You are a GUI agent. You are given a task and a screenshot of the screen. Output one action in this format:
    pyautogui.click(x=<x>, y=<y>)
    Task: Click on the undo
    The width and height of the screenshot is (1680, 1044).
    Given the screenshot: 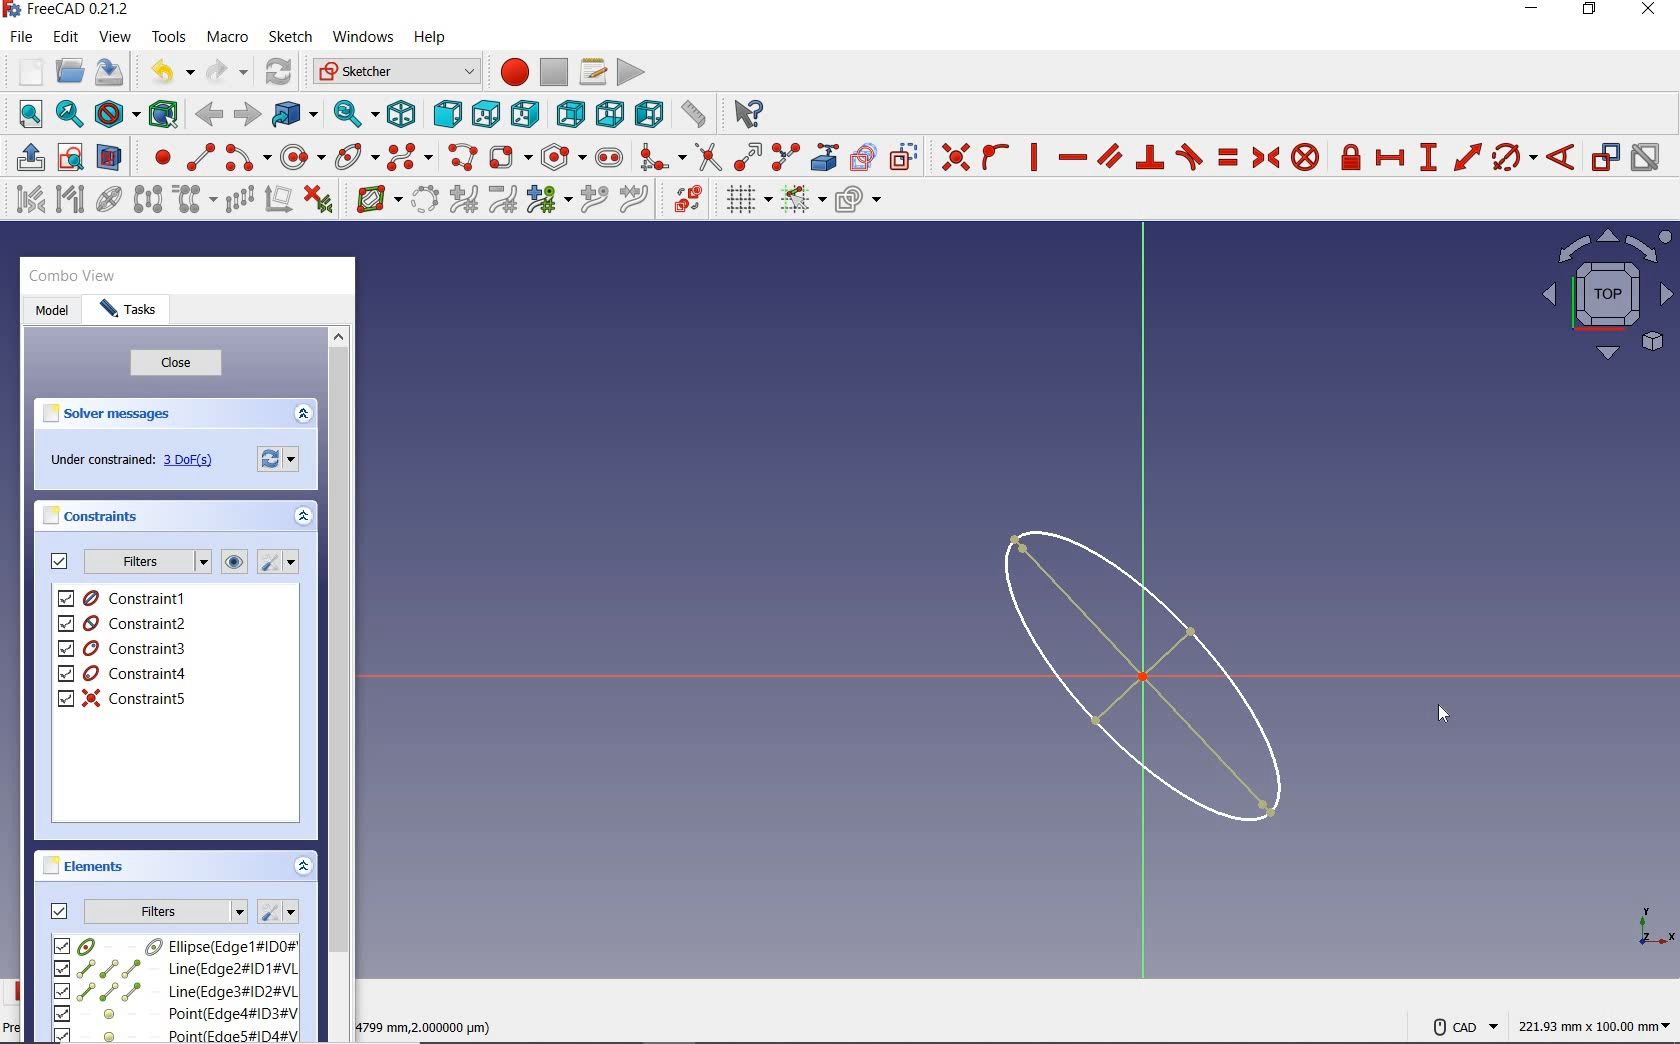 What is the action you would take?
    pyautogui.click(x=167, y=72)
    